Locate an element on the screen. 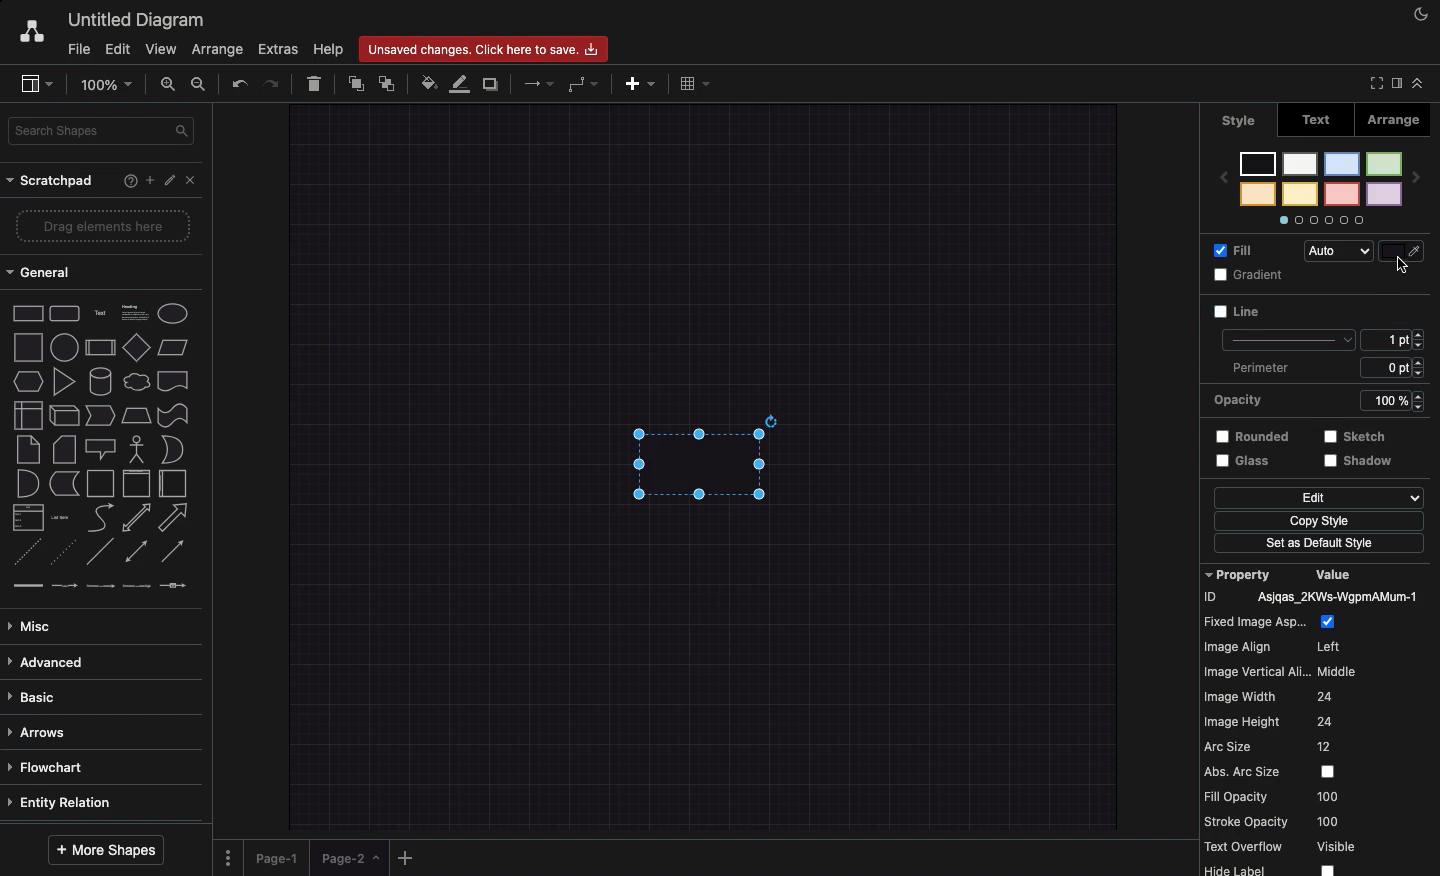 The height and width of the screenshot is (876, 1440). Edit is located at coordinates (117, 48).